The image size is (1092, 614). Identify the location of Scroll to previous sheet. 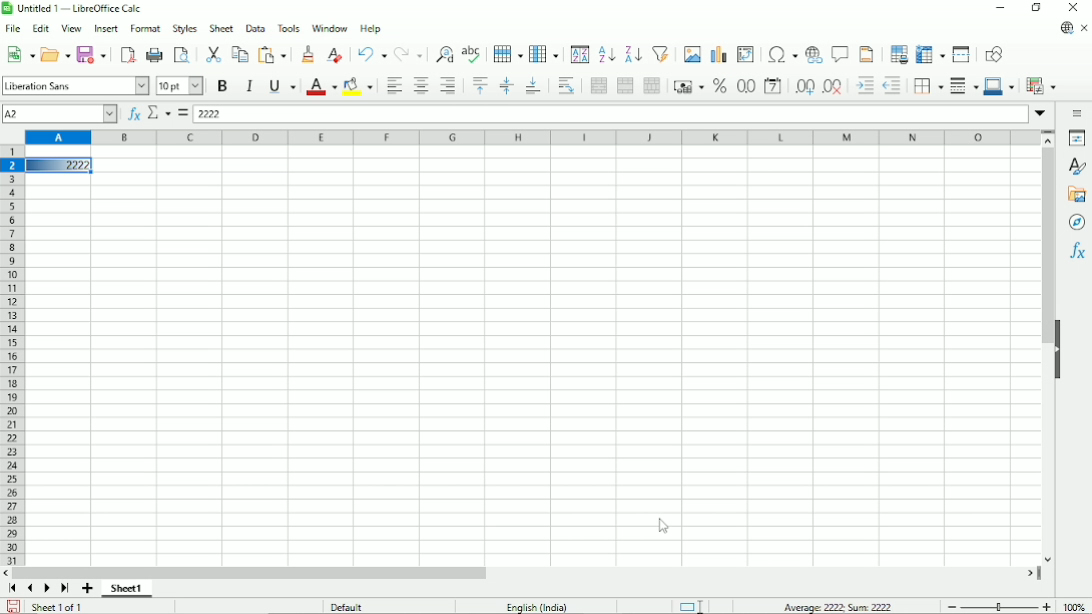
(31, 589).